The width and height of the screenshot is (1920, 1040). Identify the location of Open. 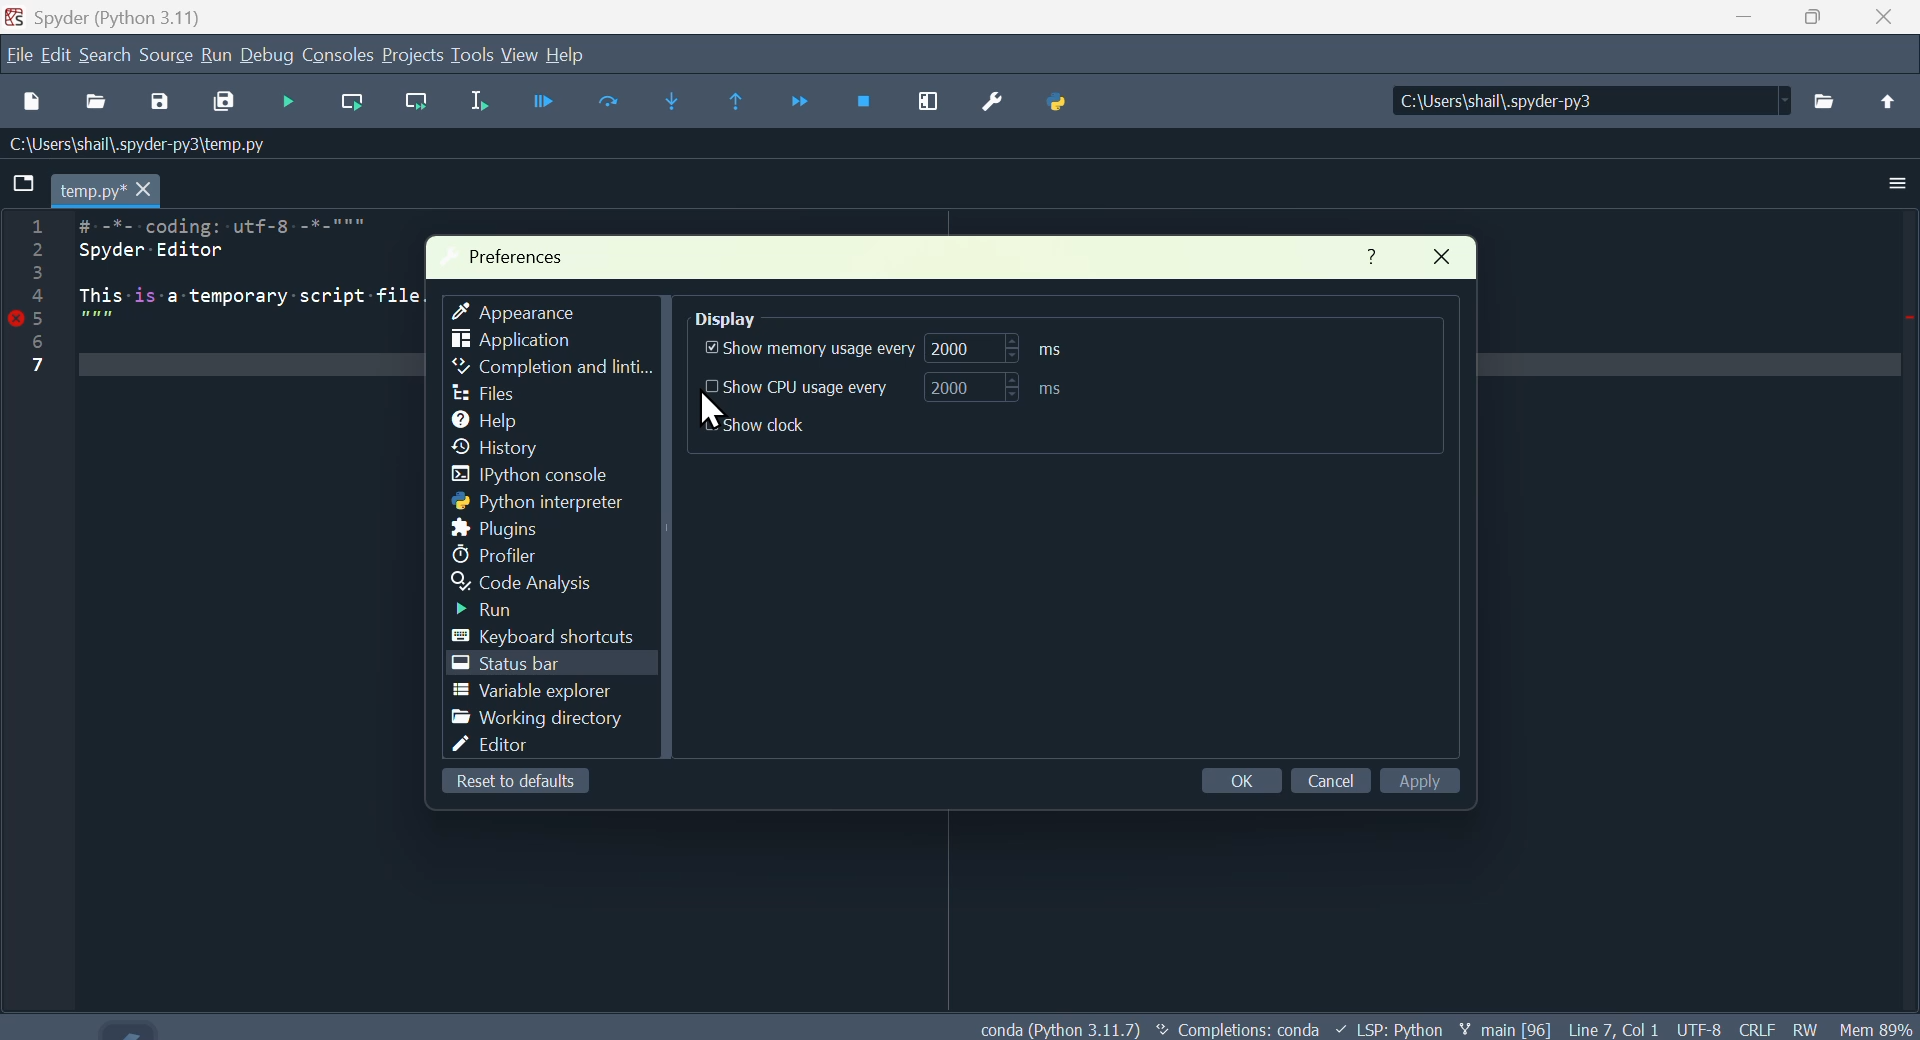
(99, 101).